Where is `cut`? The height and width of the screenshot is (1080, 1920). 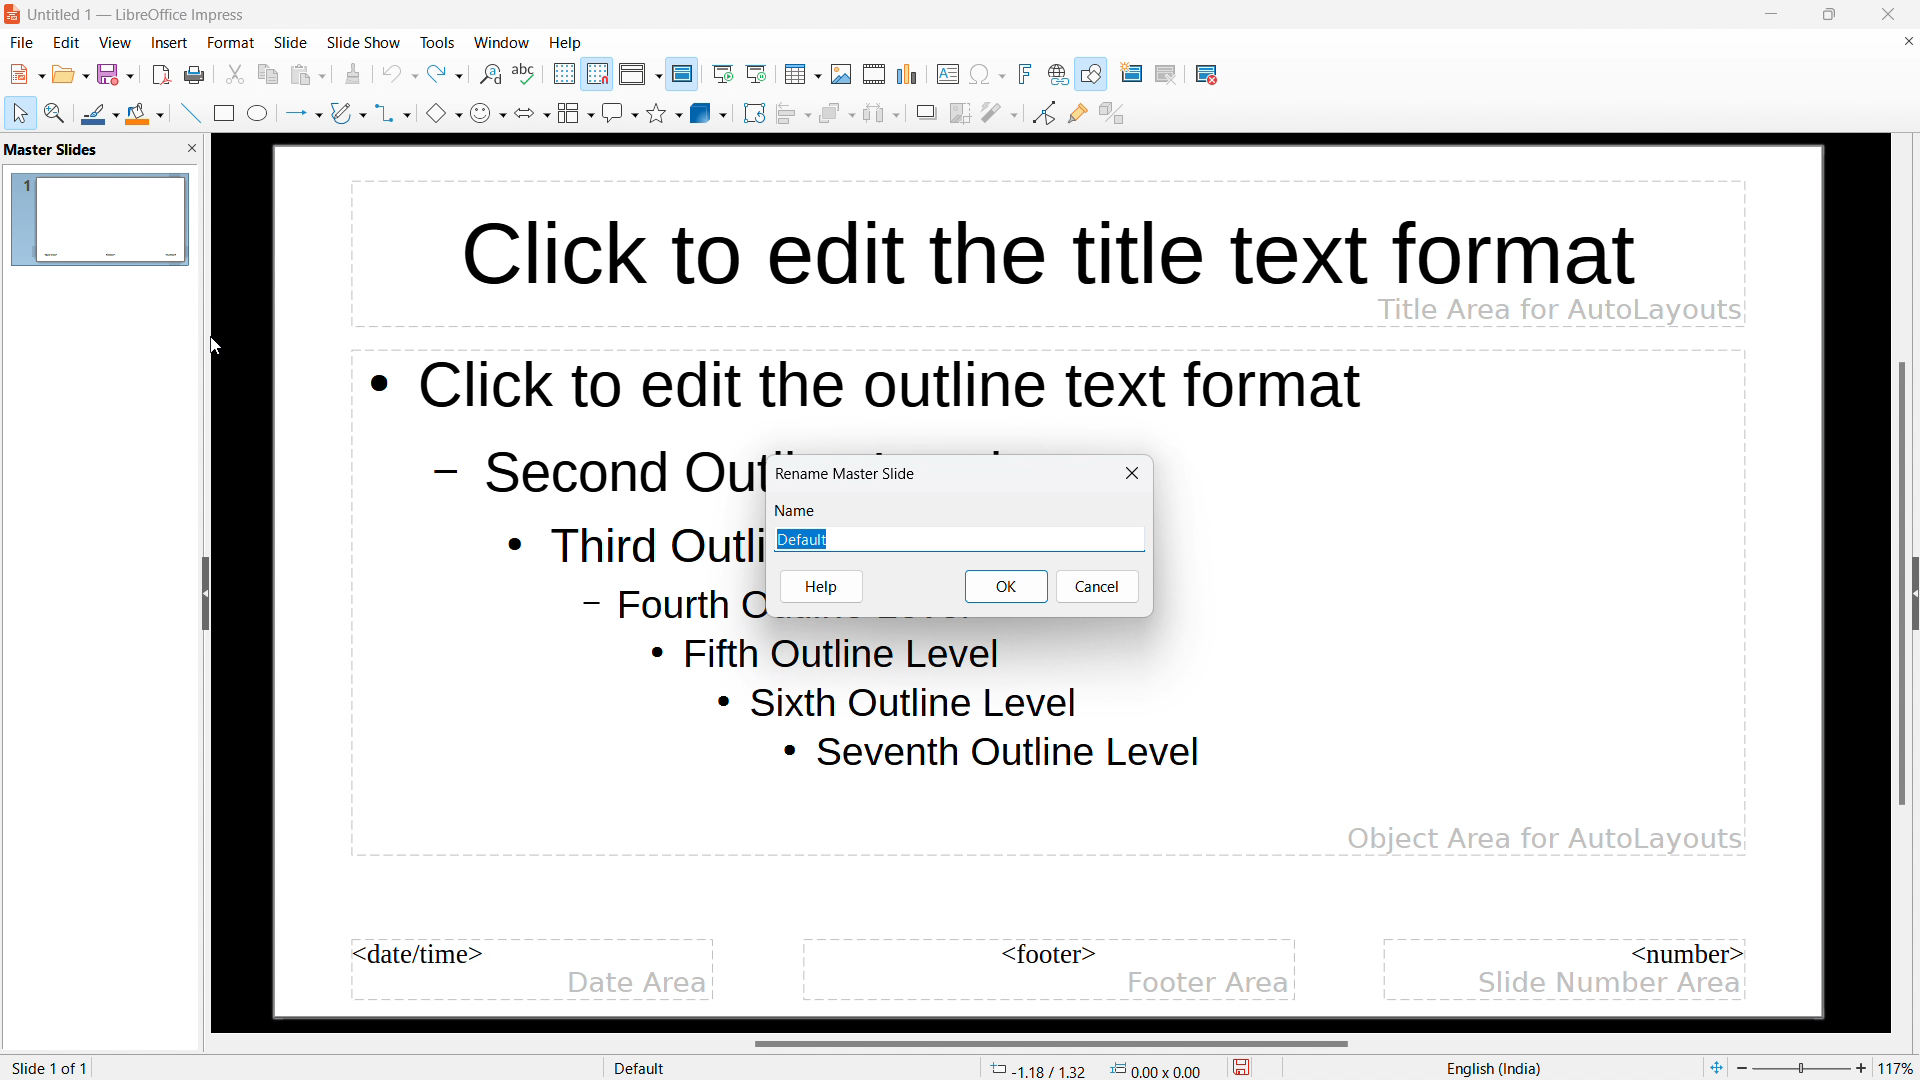 cut is located at coordinates (235, 75).